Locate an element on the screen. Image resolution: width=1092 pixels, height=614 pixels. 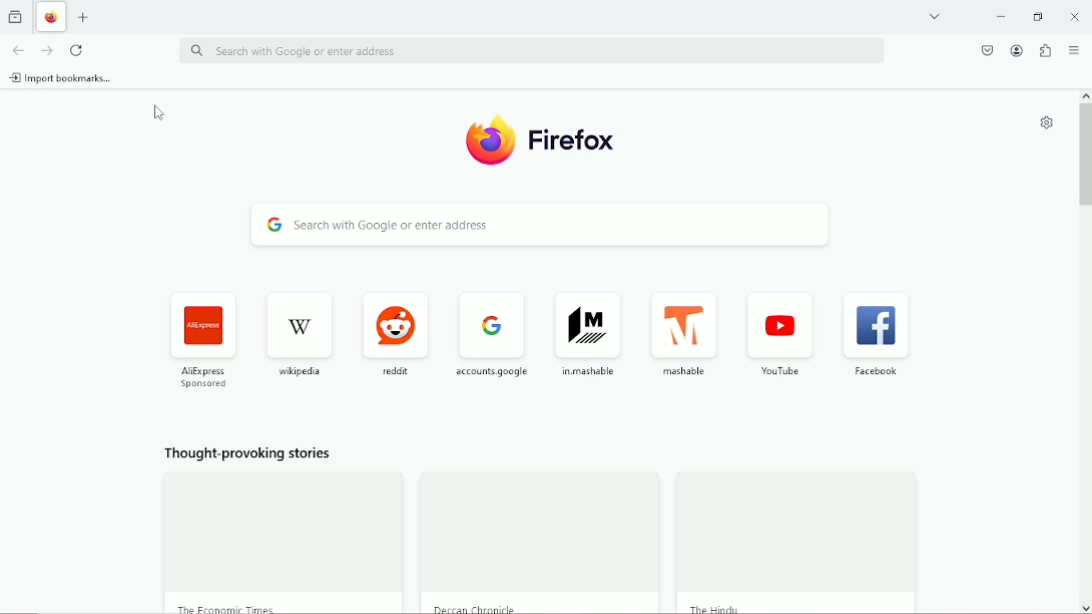
Restore down is located at coordinates (1039, 18).